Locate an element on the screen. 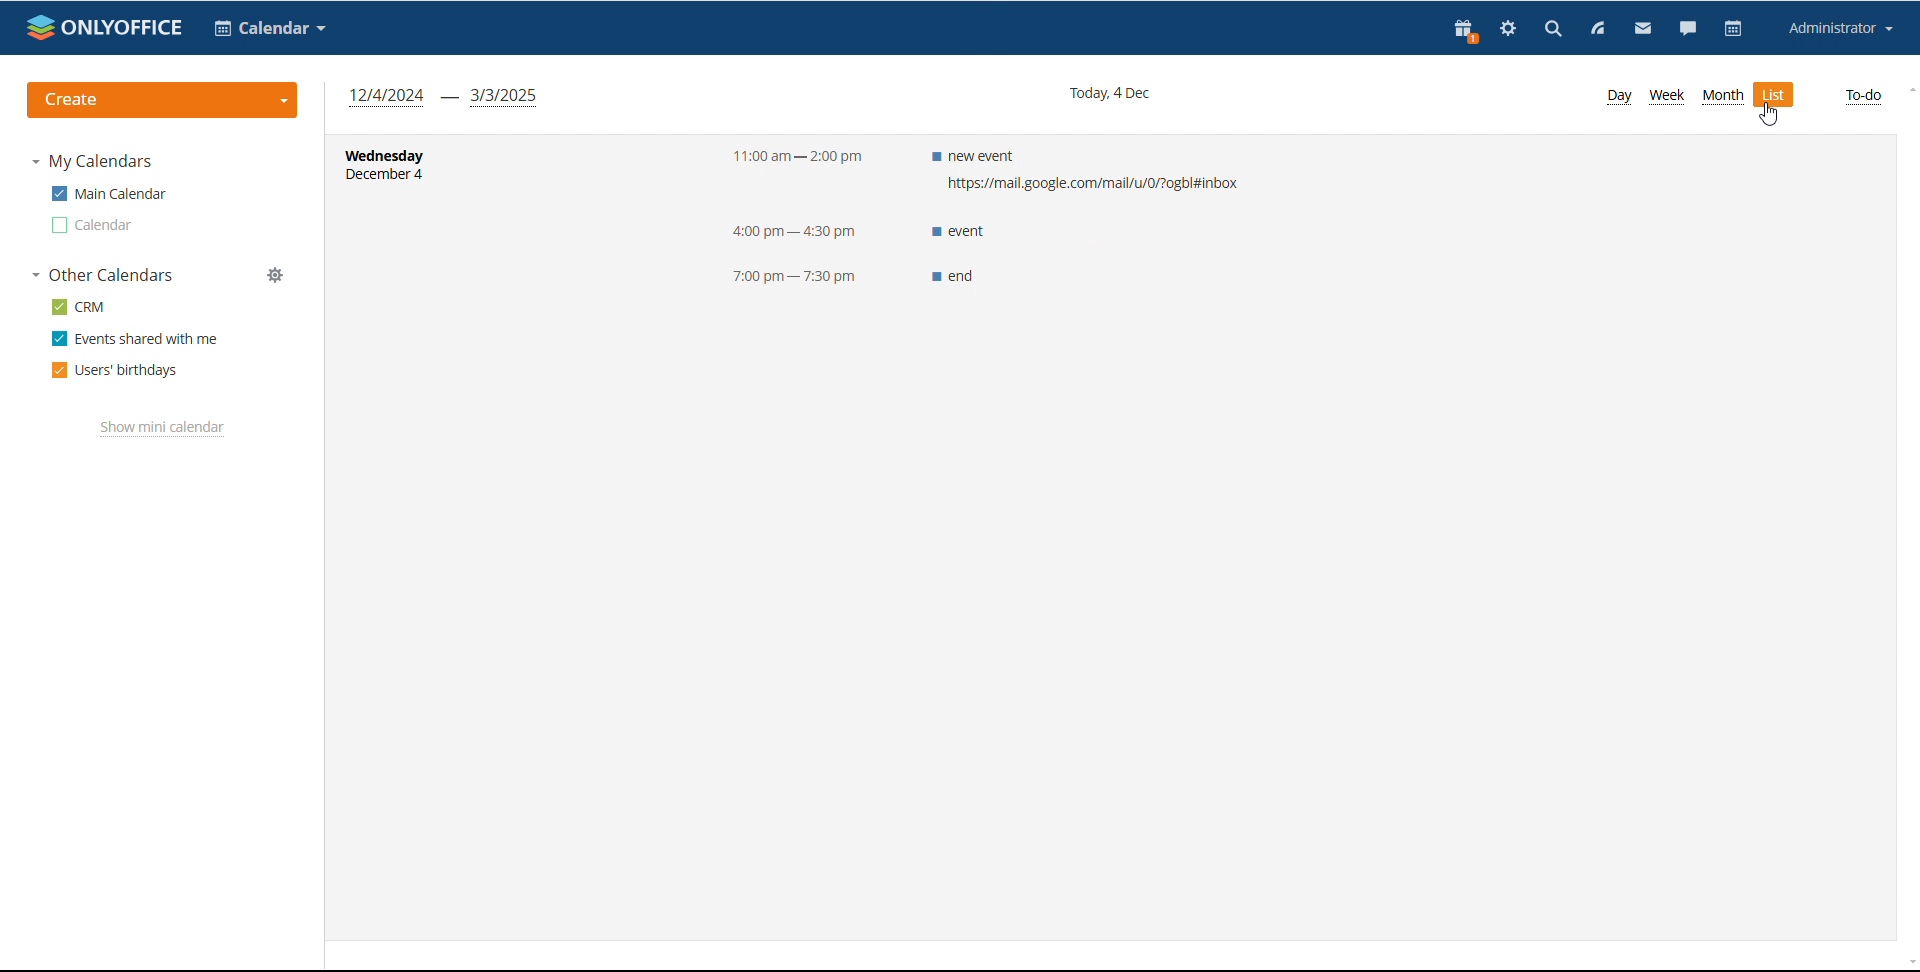 This screenshot has height=972, width=1920. current date is located at coordinates (426, 177).